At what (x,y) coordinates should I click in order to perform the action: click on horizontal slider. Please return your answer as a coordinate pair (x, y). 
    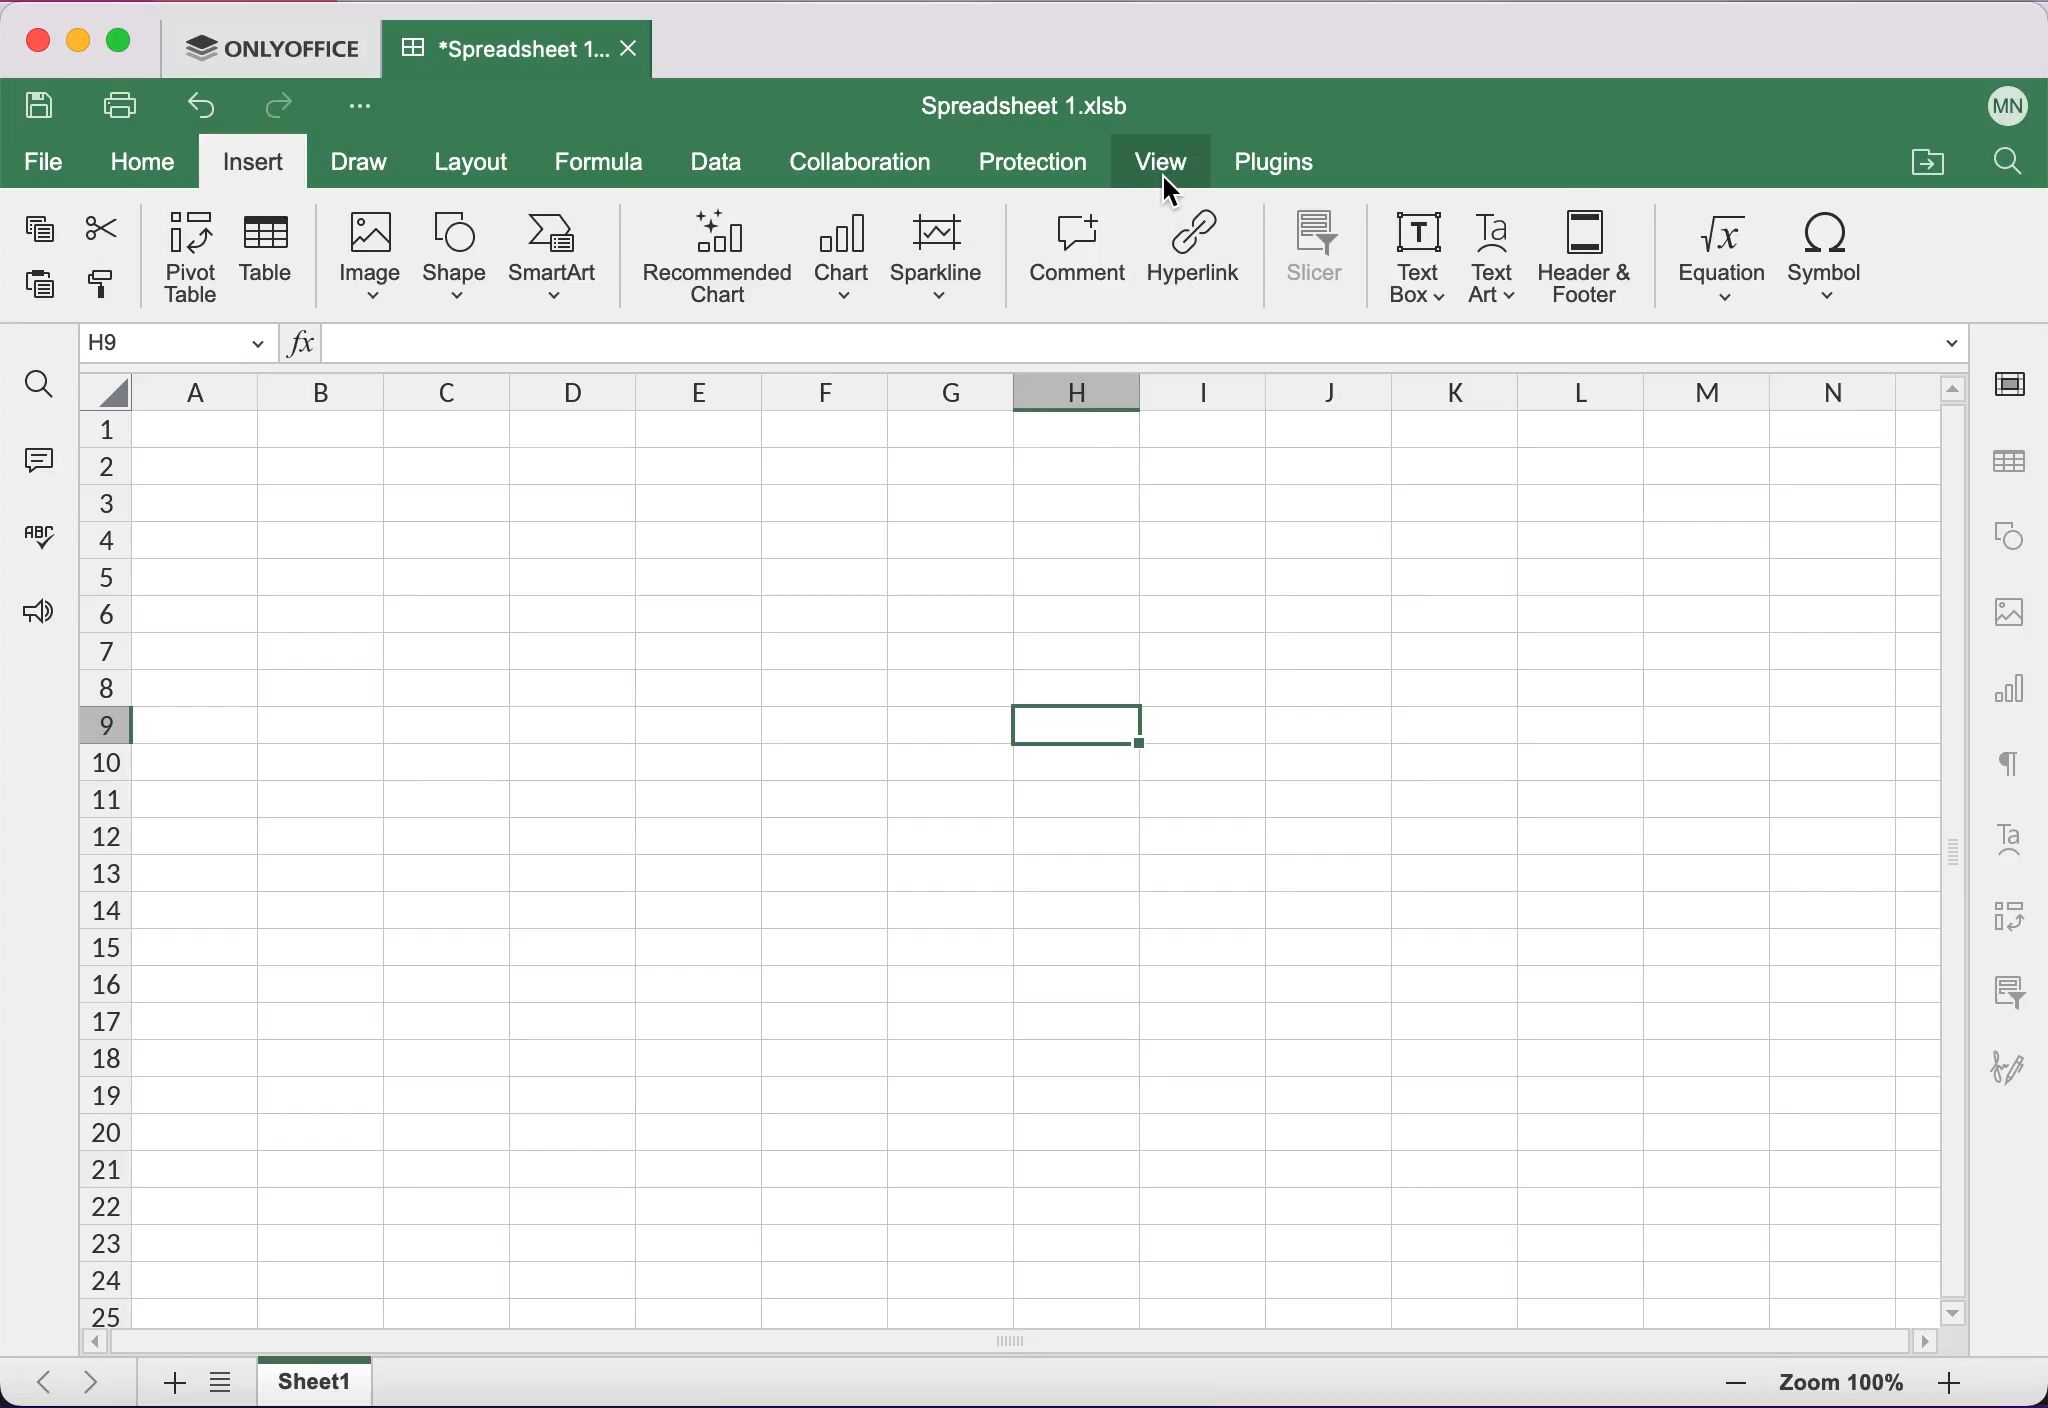
    Looking at the image, I should click on (1018, 1343).